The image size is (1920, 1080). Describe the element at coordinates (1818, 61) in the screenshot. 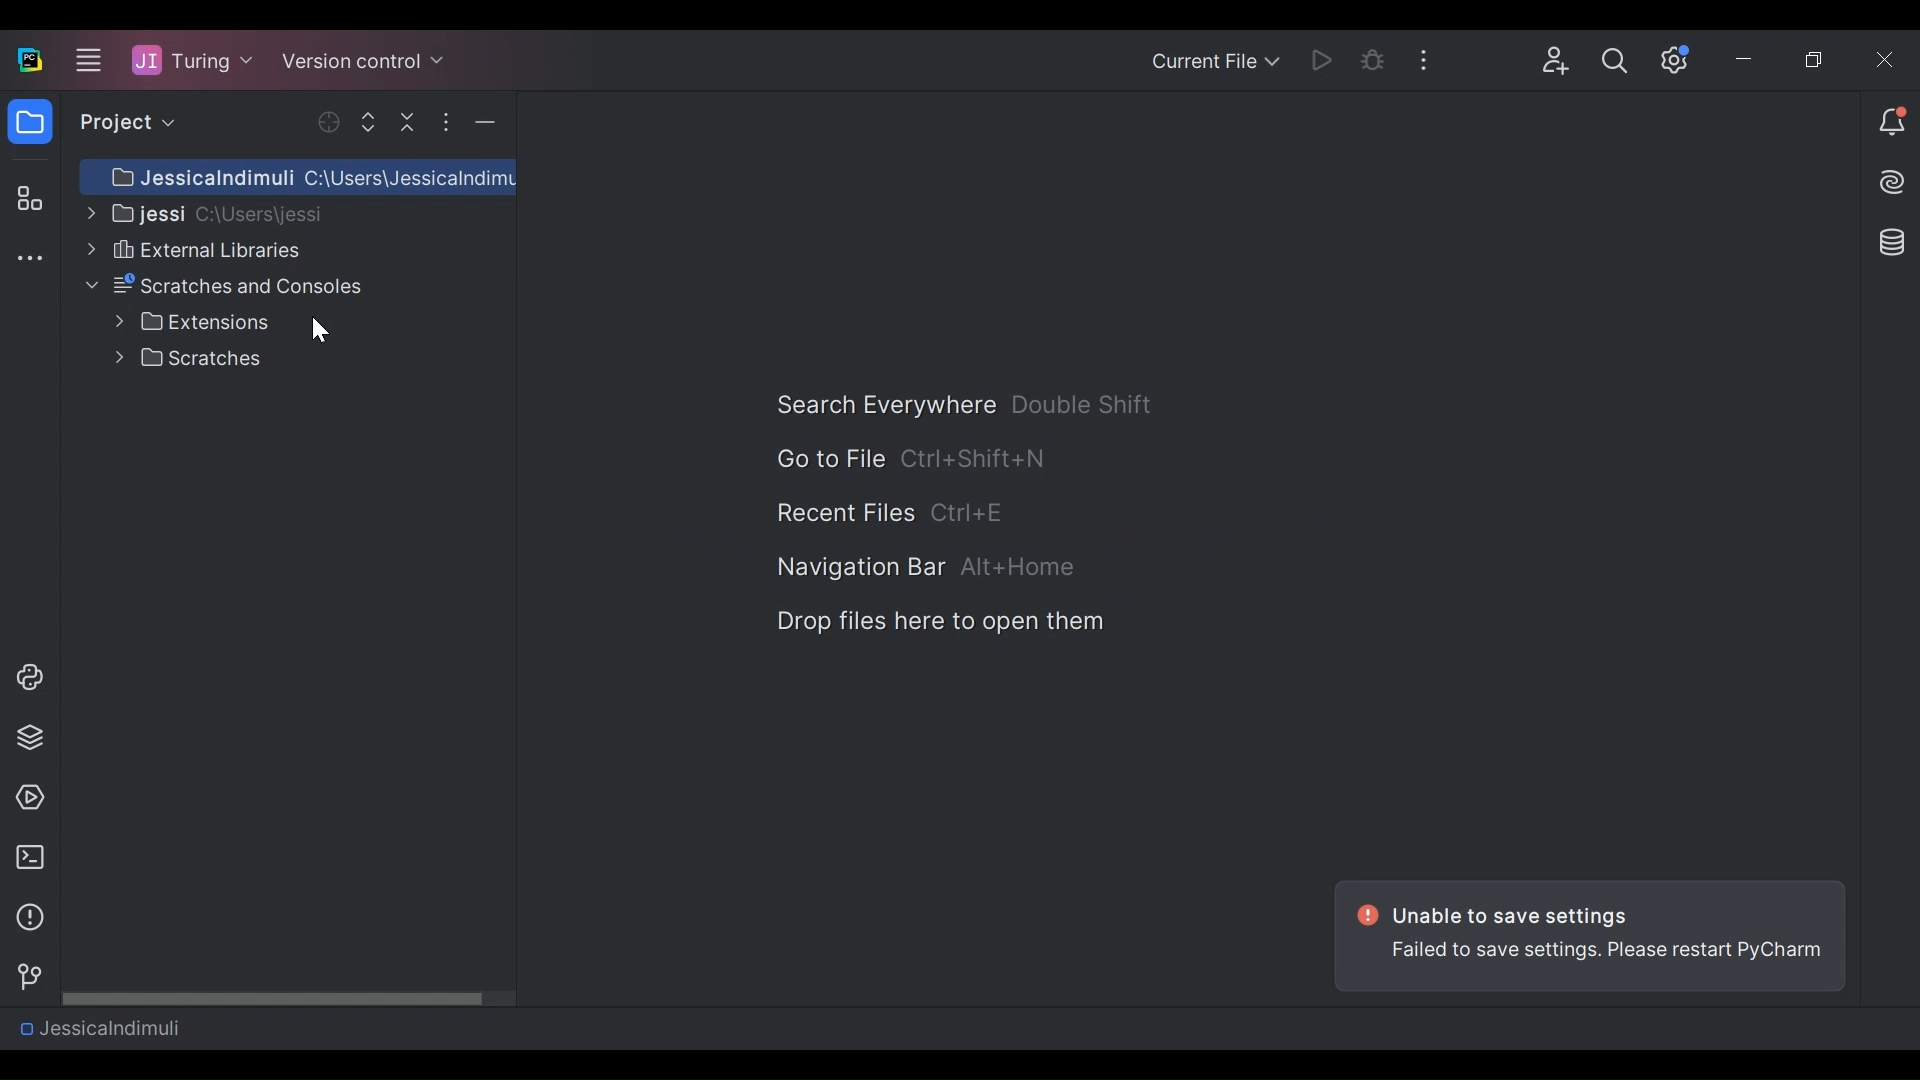

I see `Restore` at that location.